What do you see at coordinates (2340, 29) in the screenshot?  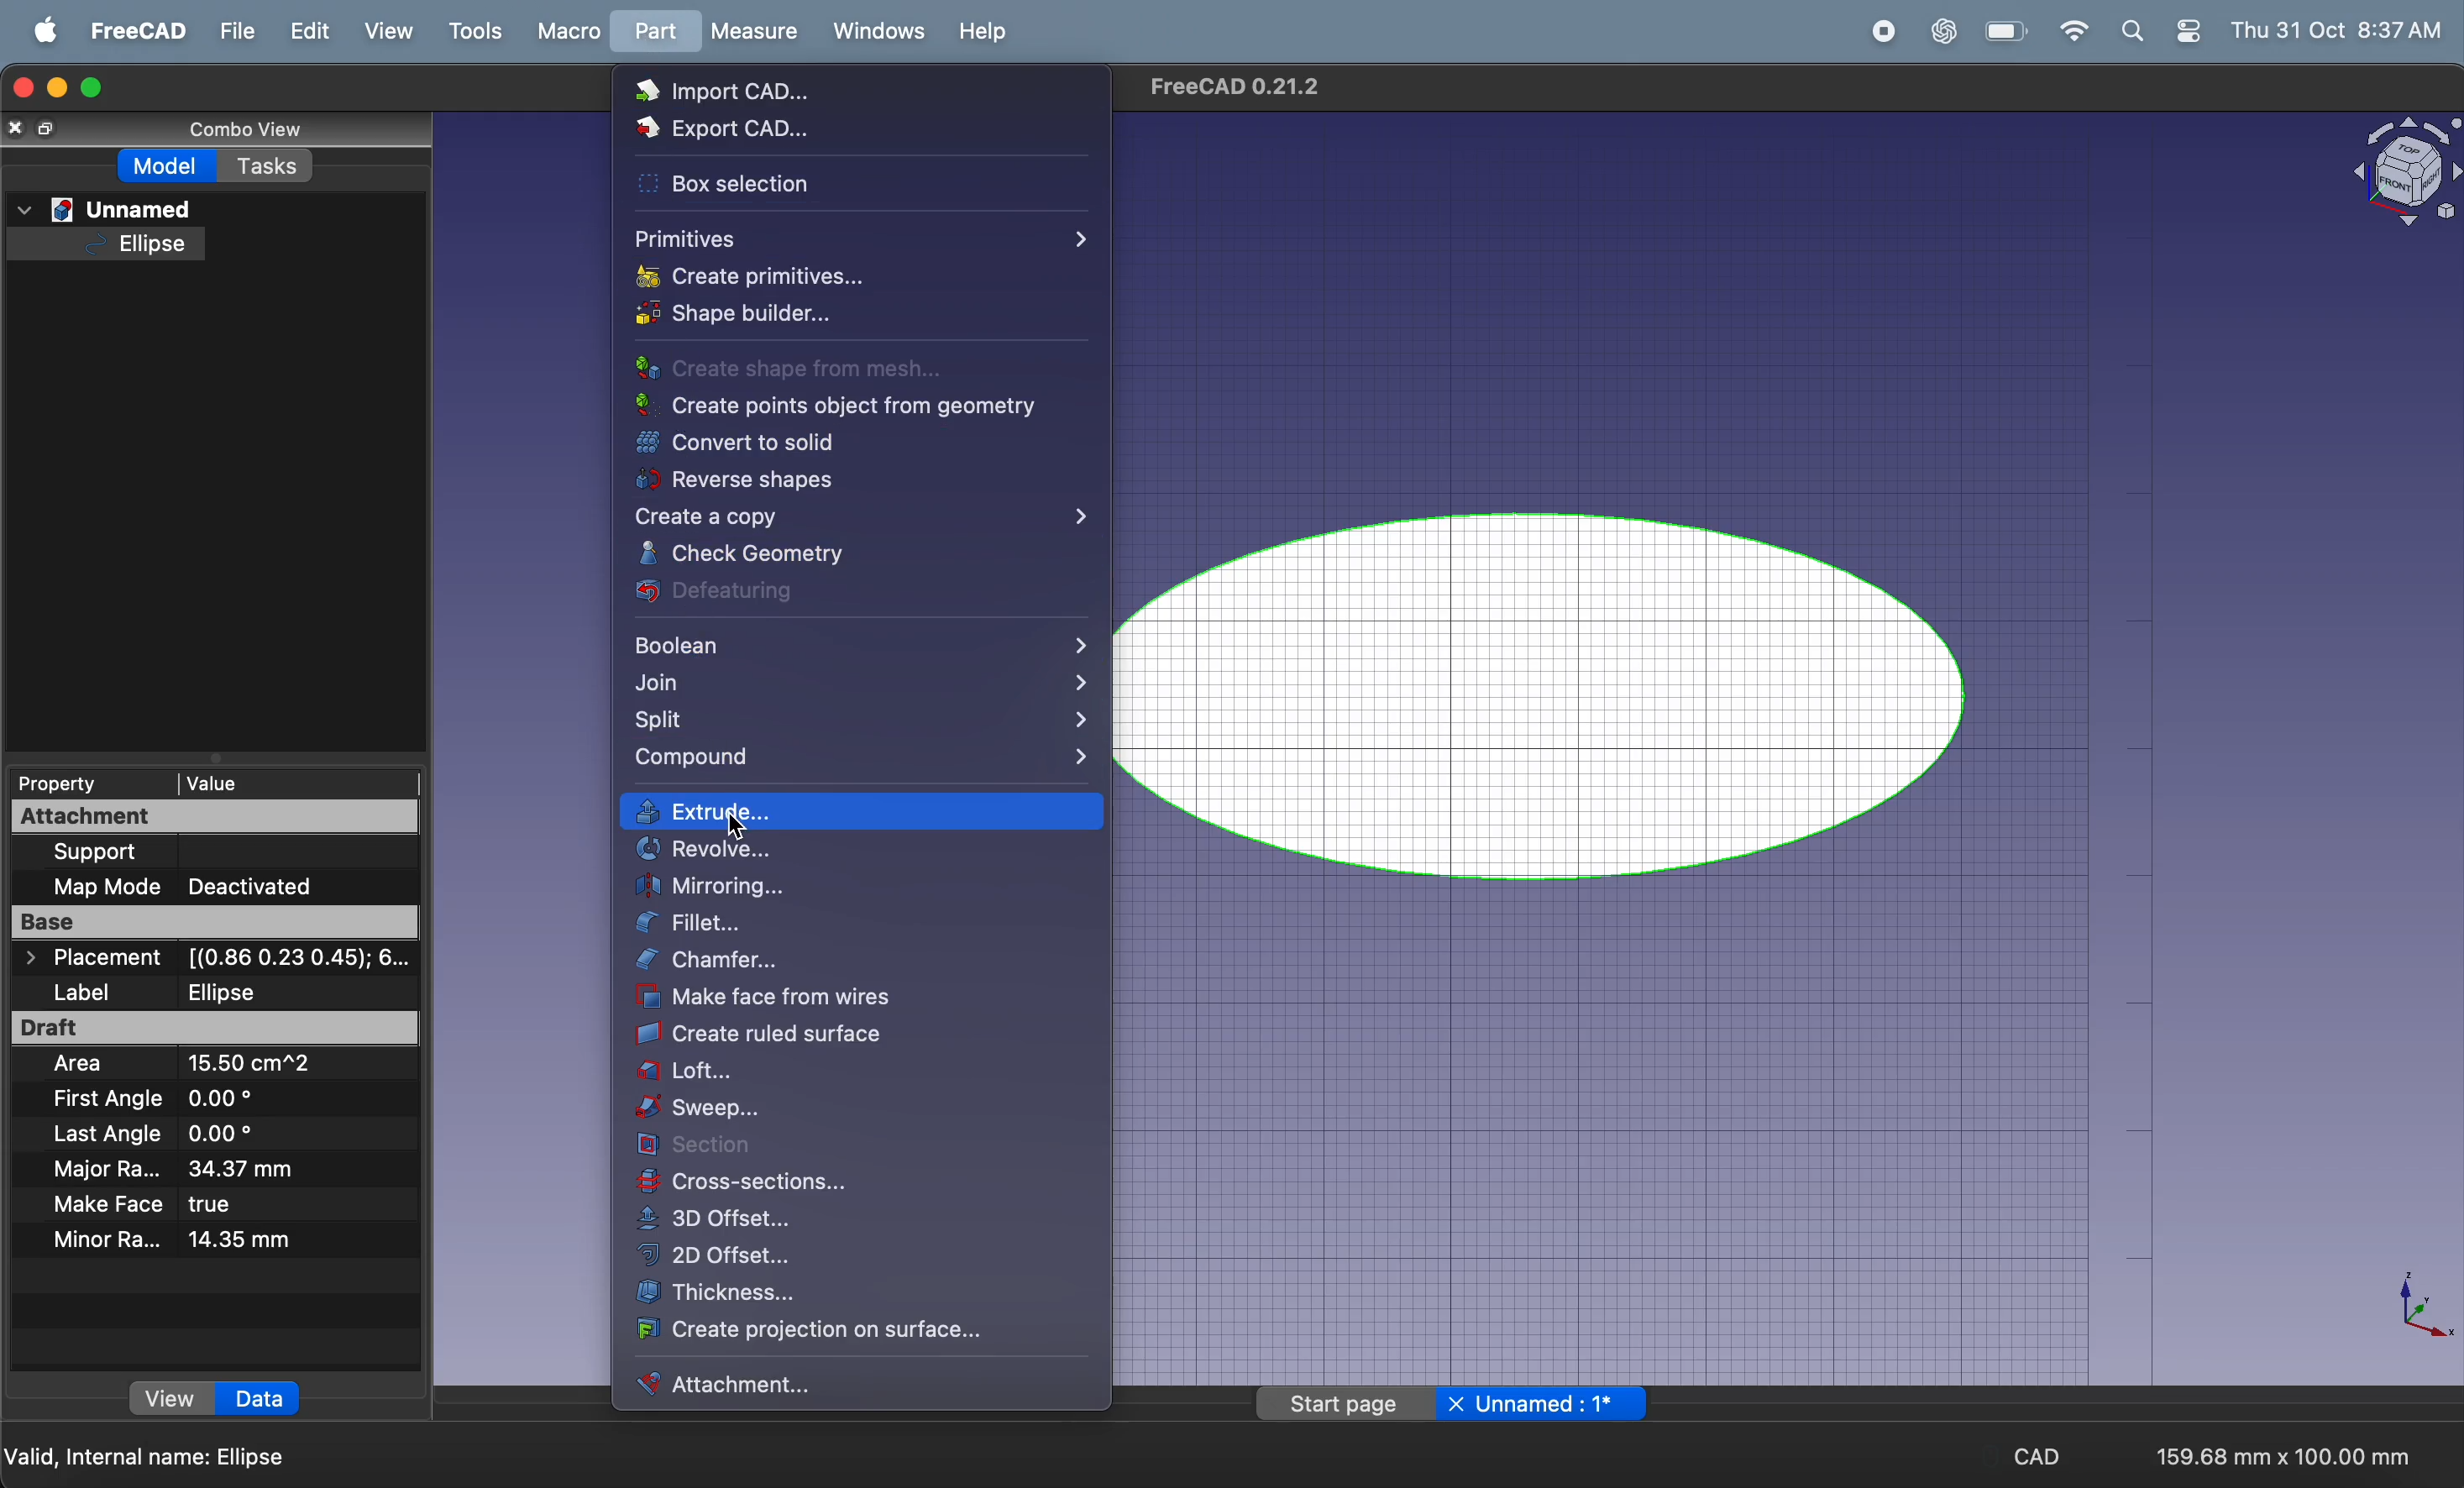 I see `thu 31 oct 8.37 am` at bounding box center [2340, 29].